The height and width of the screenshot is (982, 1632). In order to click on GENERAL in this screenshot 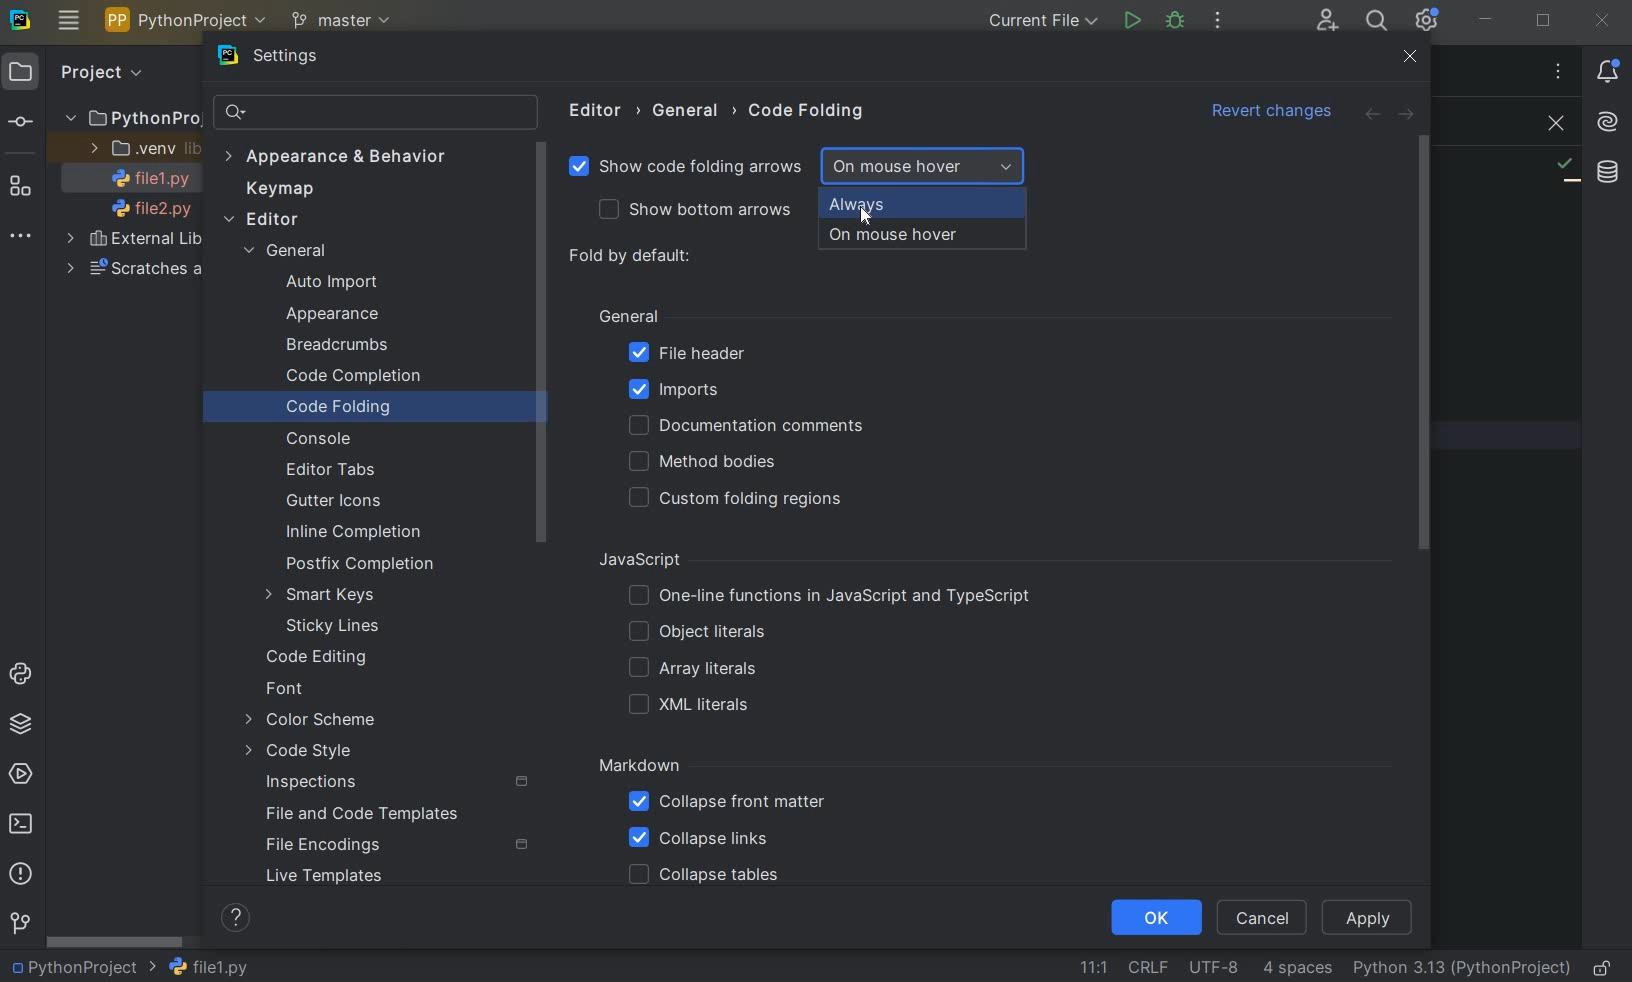, I will do `click(294, 253)`.